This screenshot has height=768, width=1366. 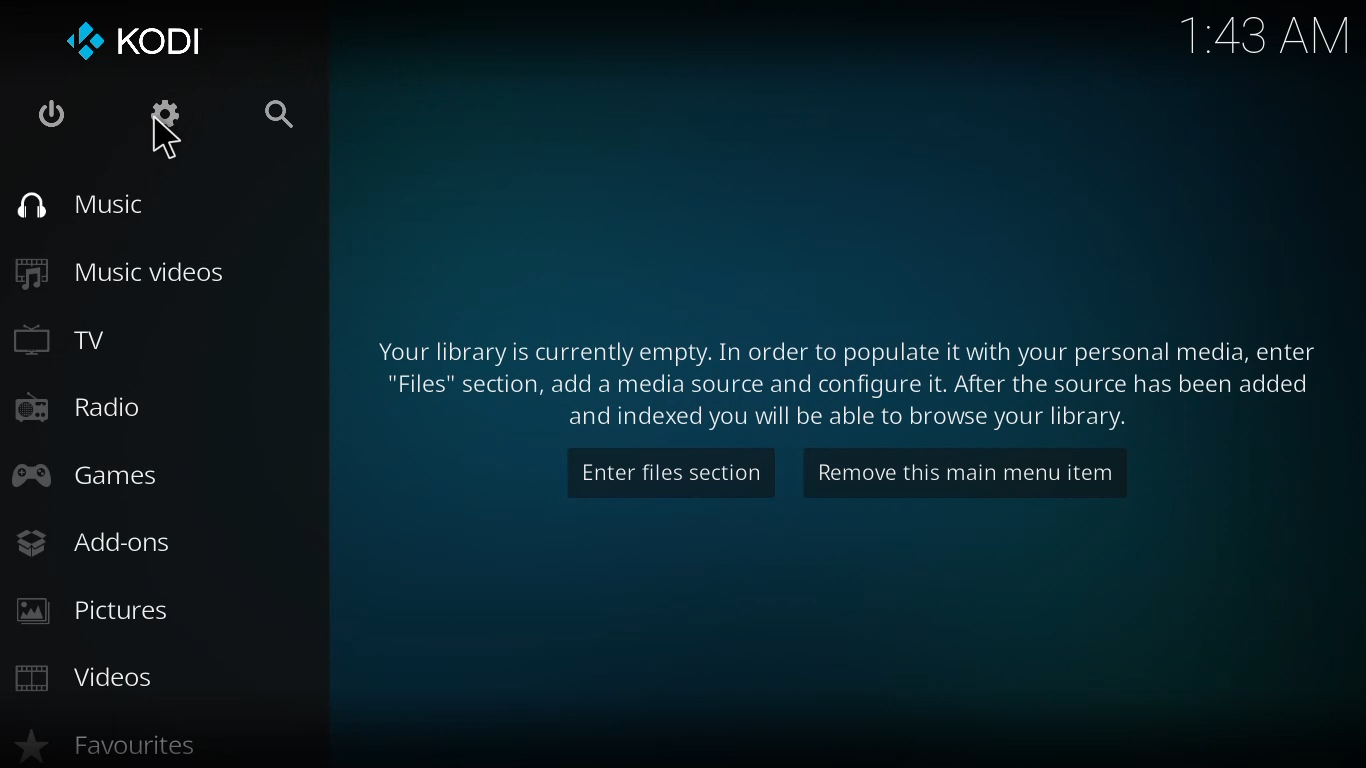 I want to click on cursor, so click(x=166, y=144).